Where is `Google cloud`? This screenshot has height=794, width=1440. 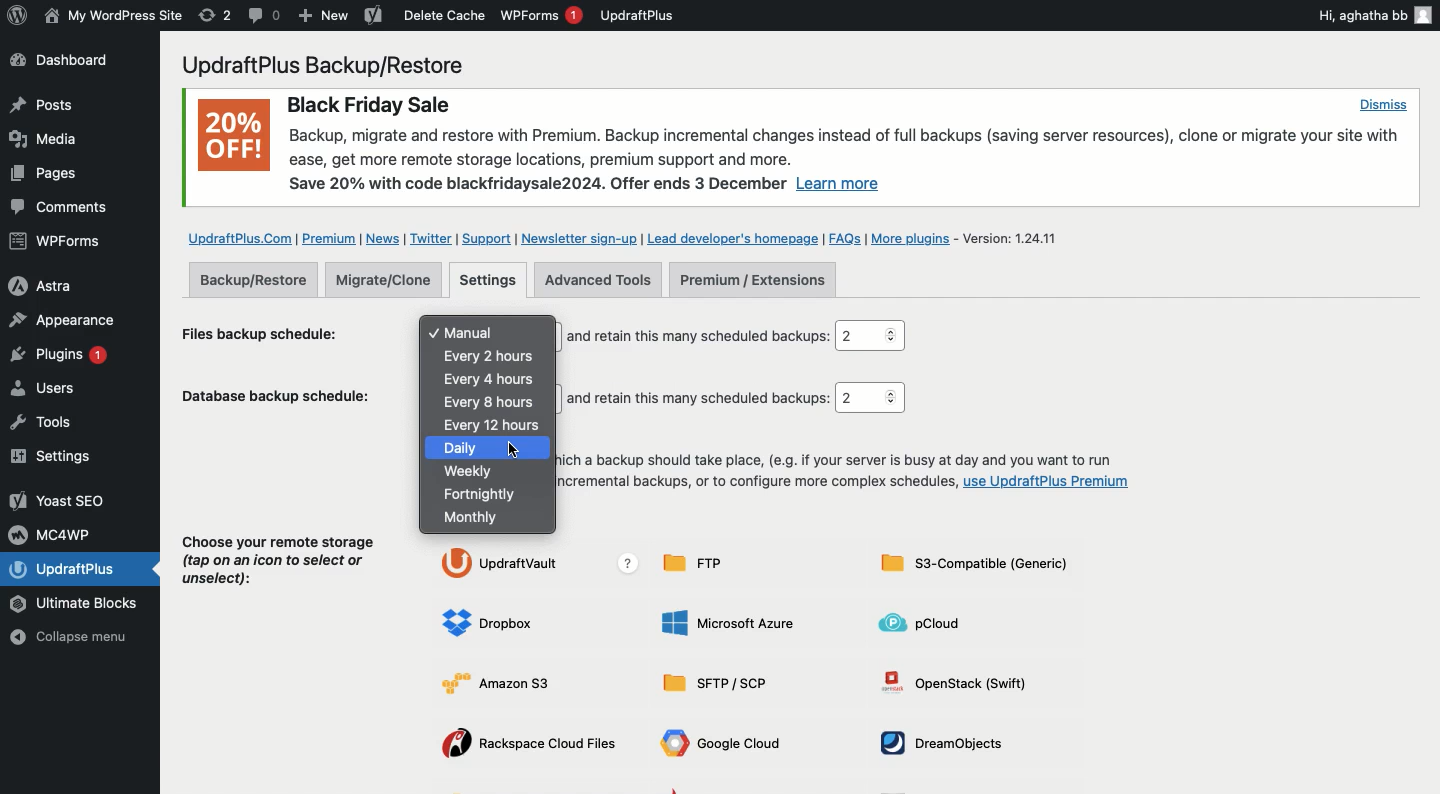
Google cloud is located at coordinates (726, 746).